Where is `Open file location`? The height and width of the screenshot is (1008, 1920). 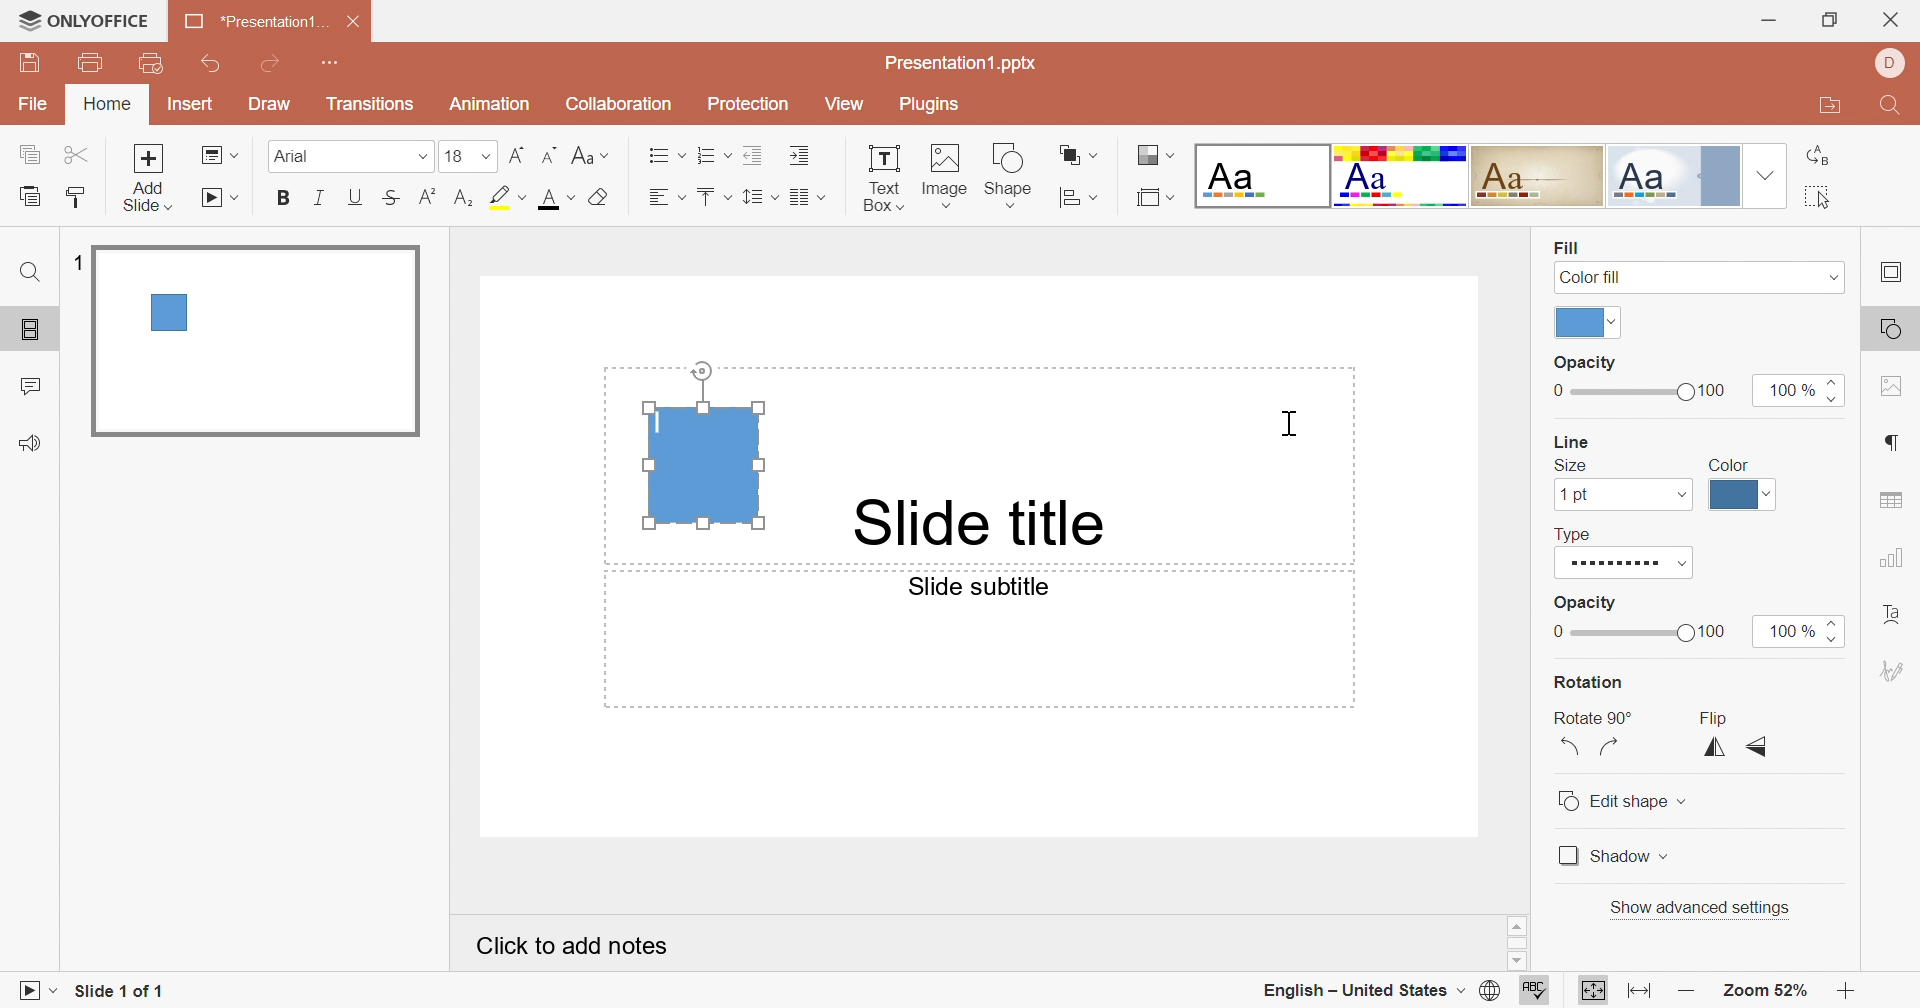 Open file location is located at coordinates (1834, 108).